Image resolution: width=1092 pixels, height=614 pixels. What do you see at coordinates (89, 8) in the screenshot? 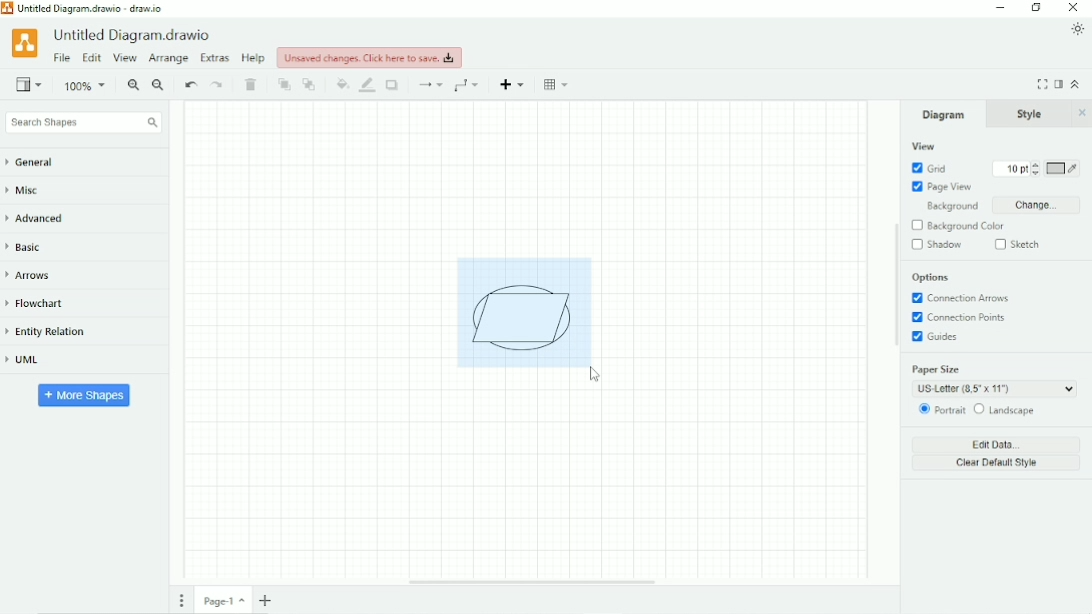
I see `Title ` at bounding box center [89, 8].